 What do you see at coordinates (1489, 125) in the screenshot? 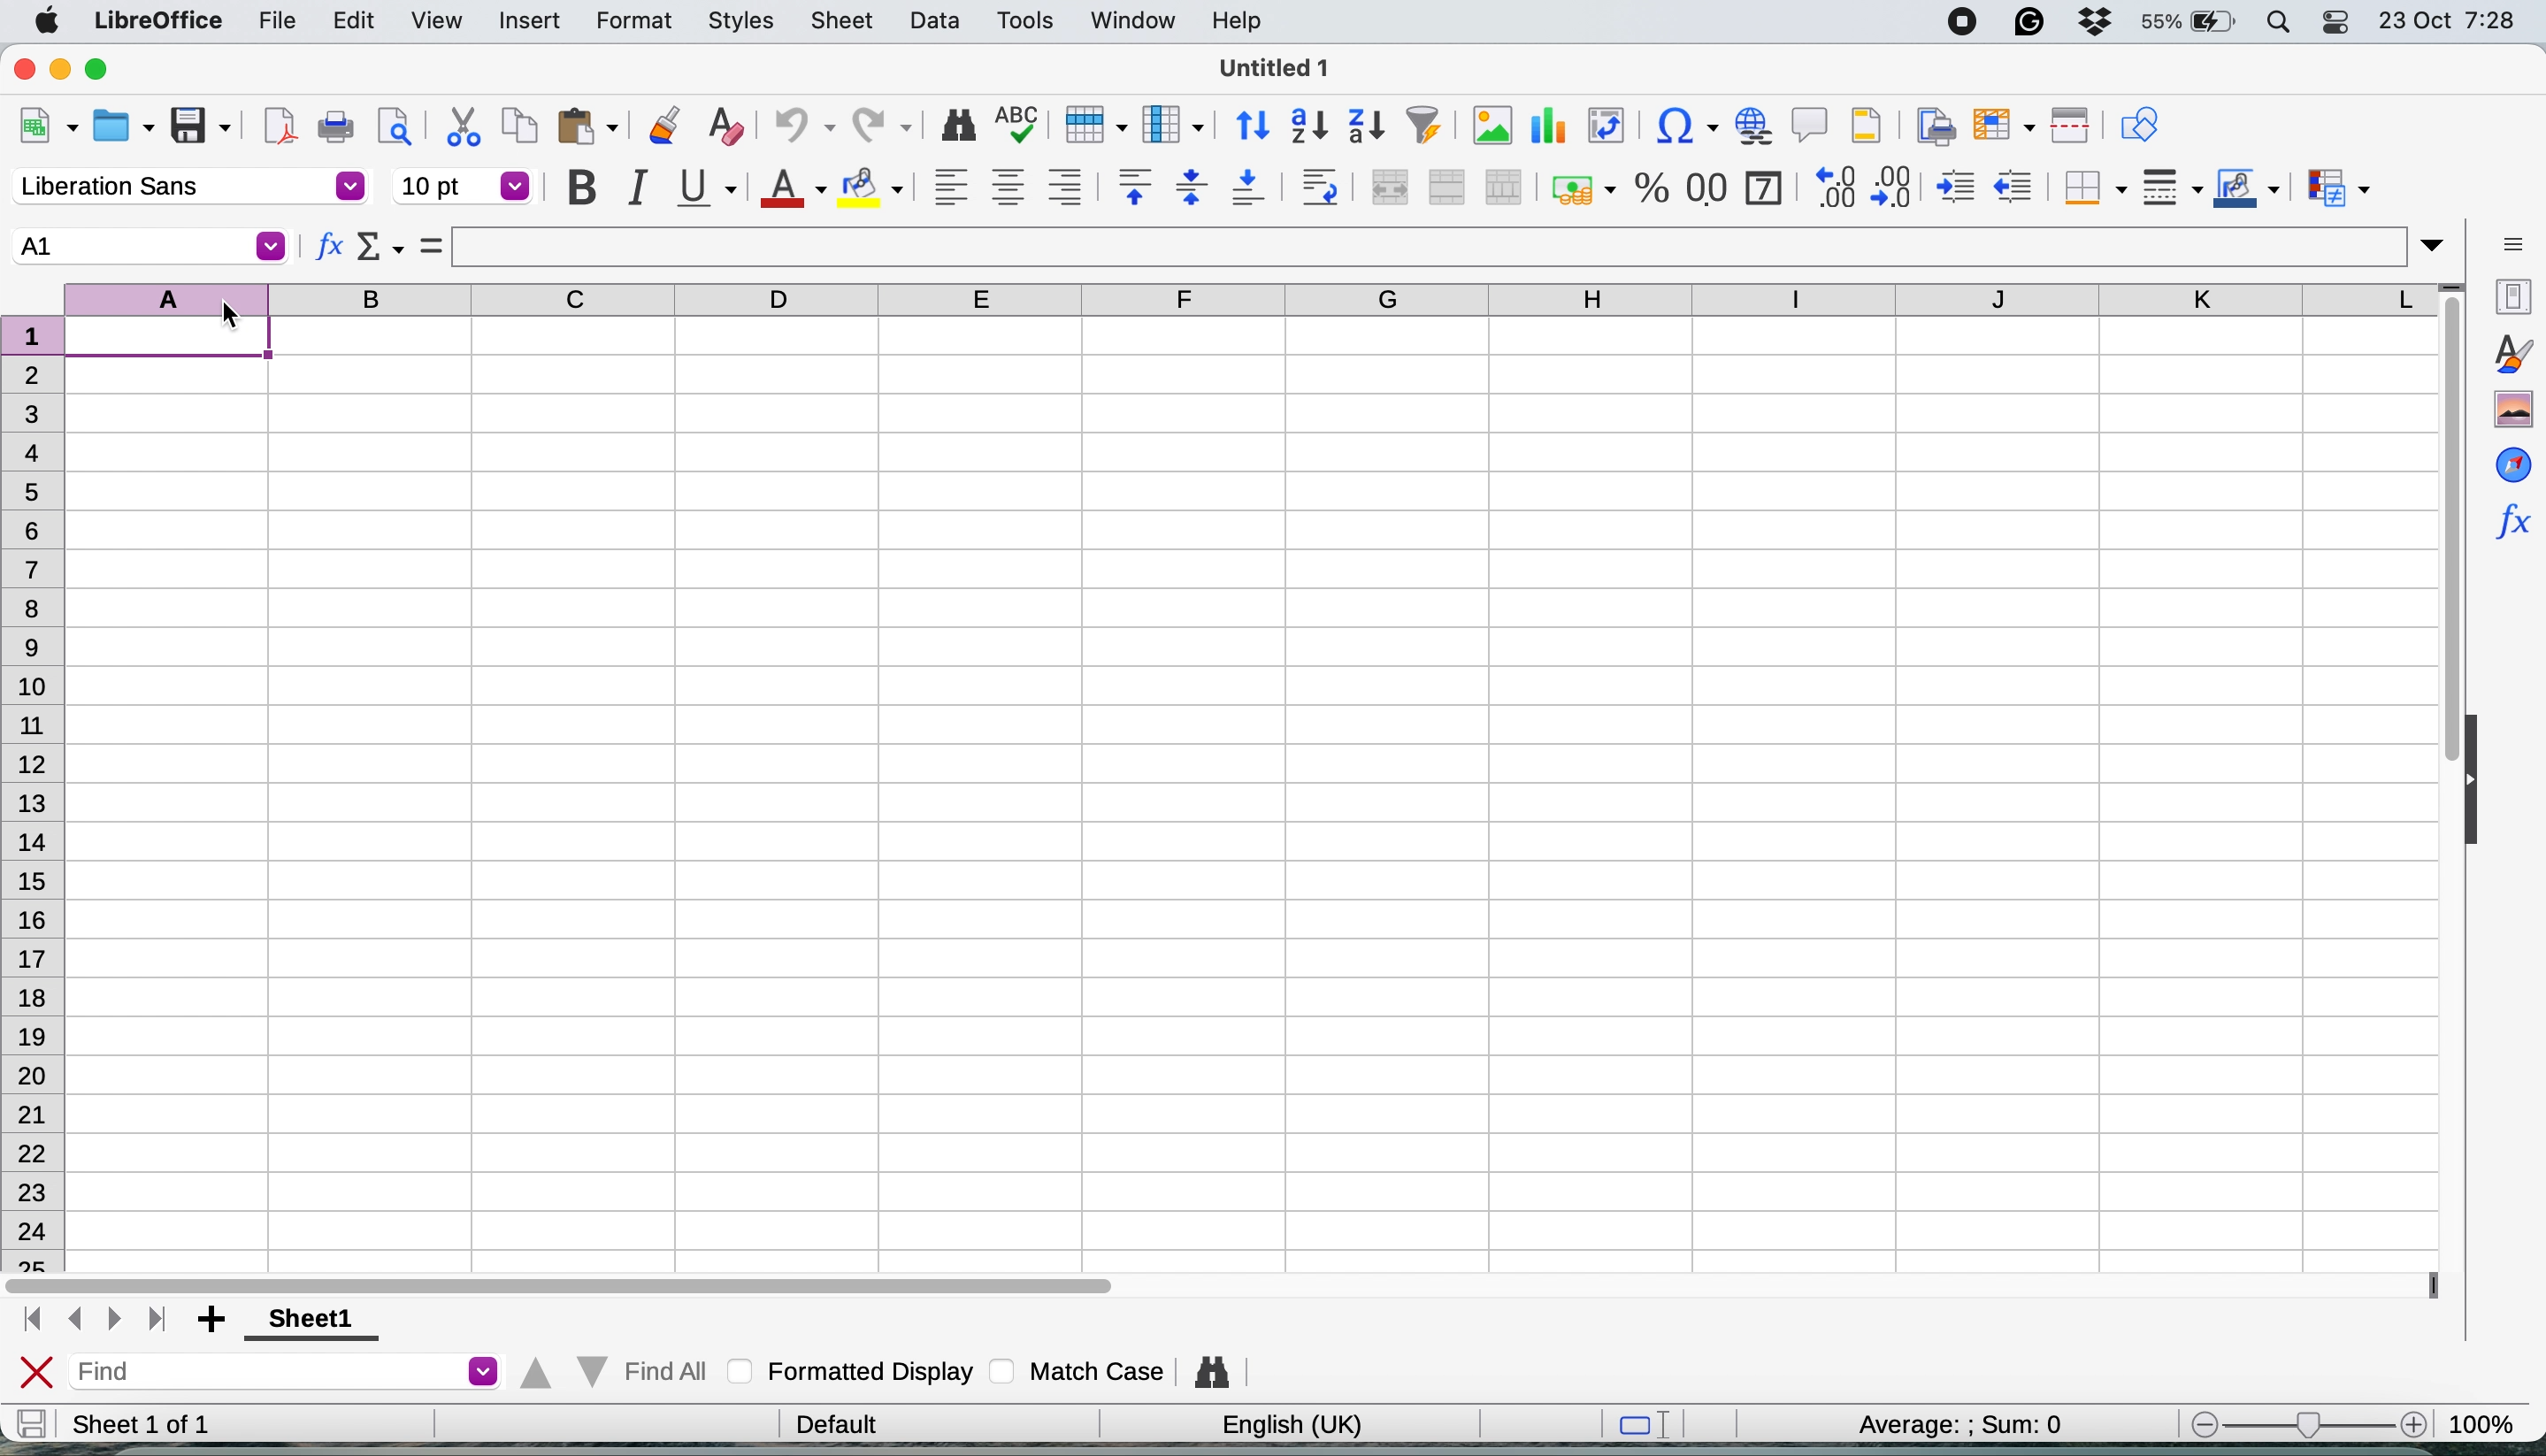
I see `insert chart` at bounding box center [1489, 125].